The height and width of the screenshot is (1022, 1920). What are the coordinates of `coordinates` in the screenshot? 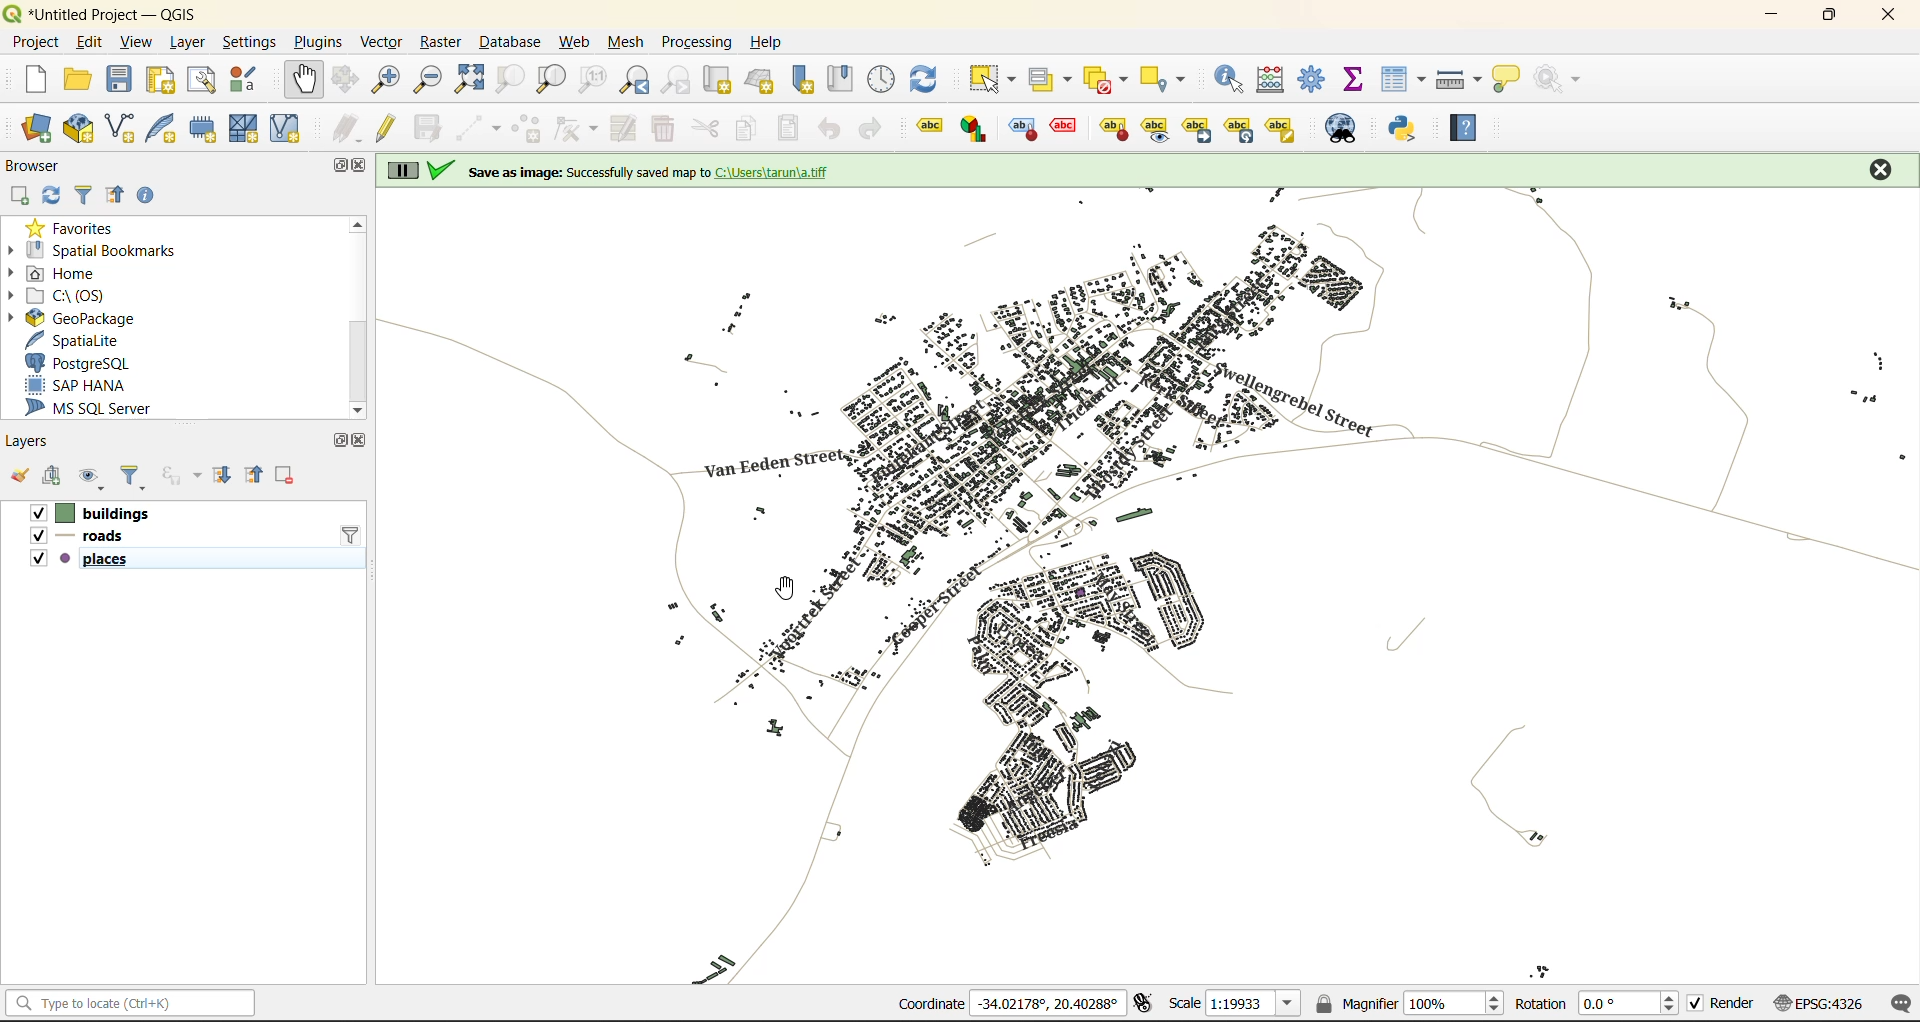 It's located at (1009, 1005).